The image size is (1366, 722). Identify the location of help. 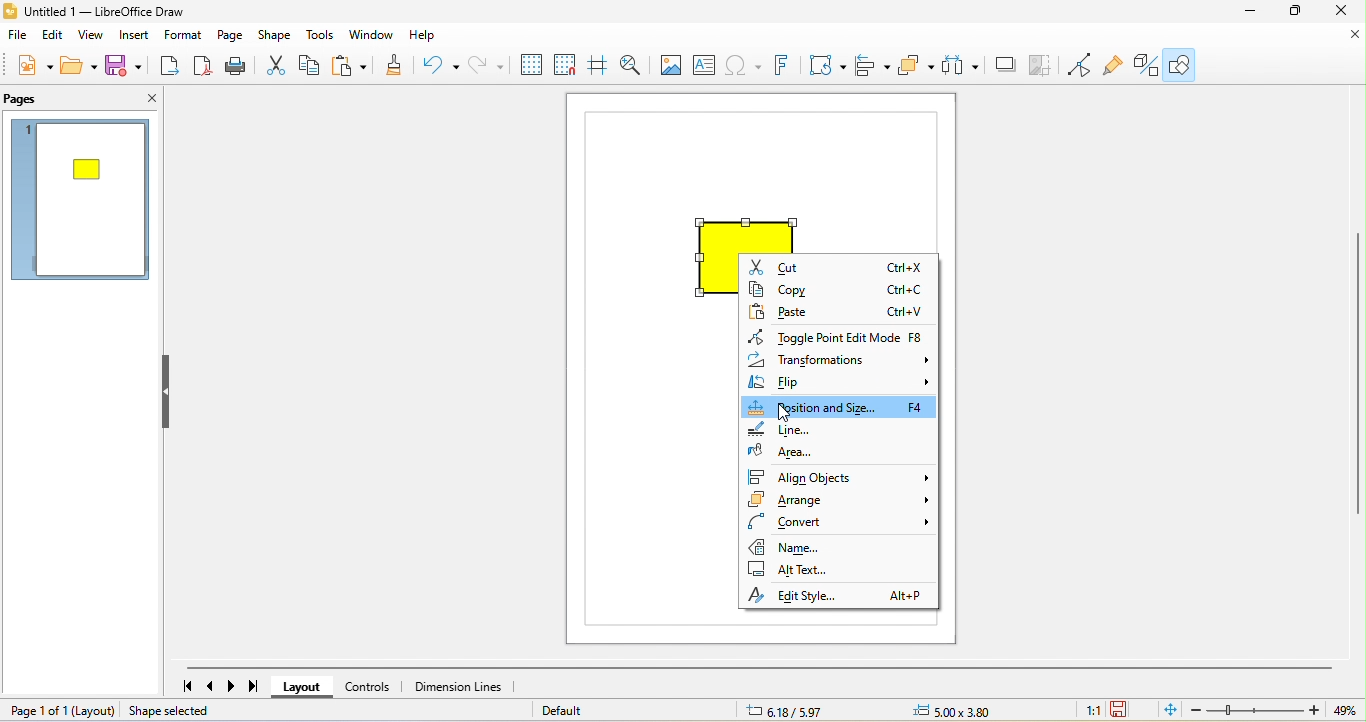
(432, 36).